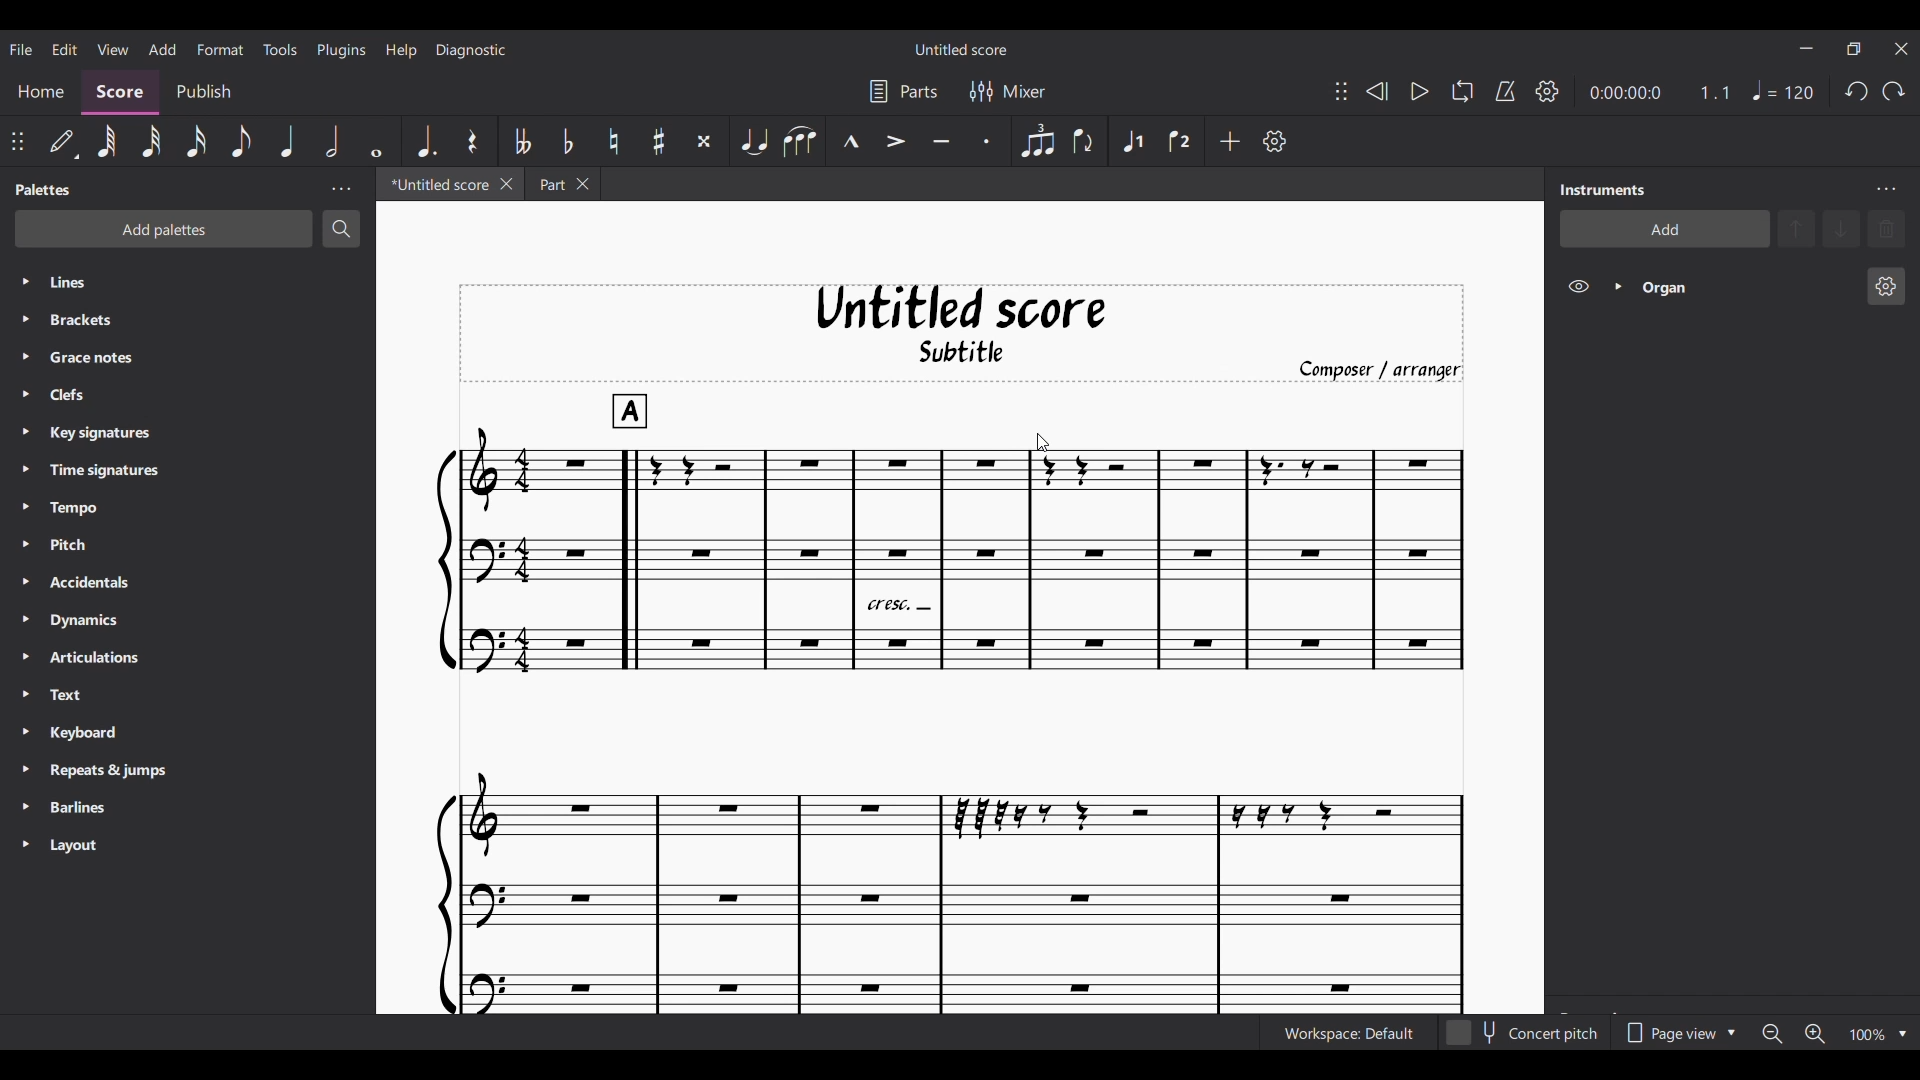 Image resolution: width=1920 pixels, height=1080 pixels. Describe the element at coordinates (1886, 190) in the screenshot. I see `Instrument panel settings` at that location.